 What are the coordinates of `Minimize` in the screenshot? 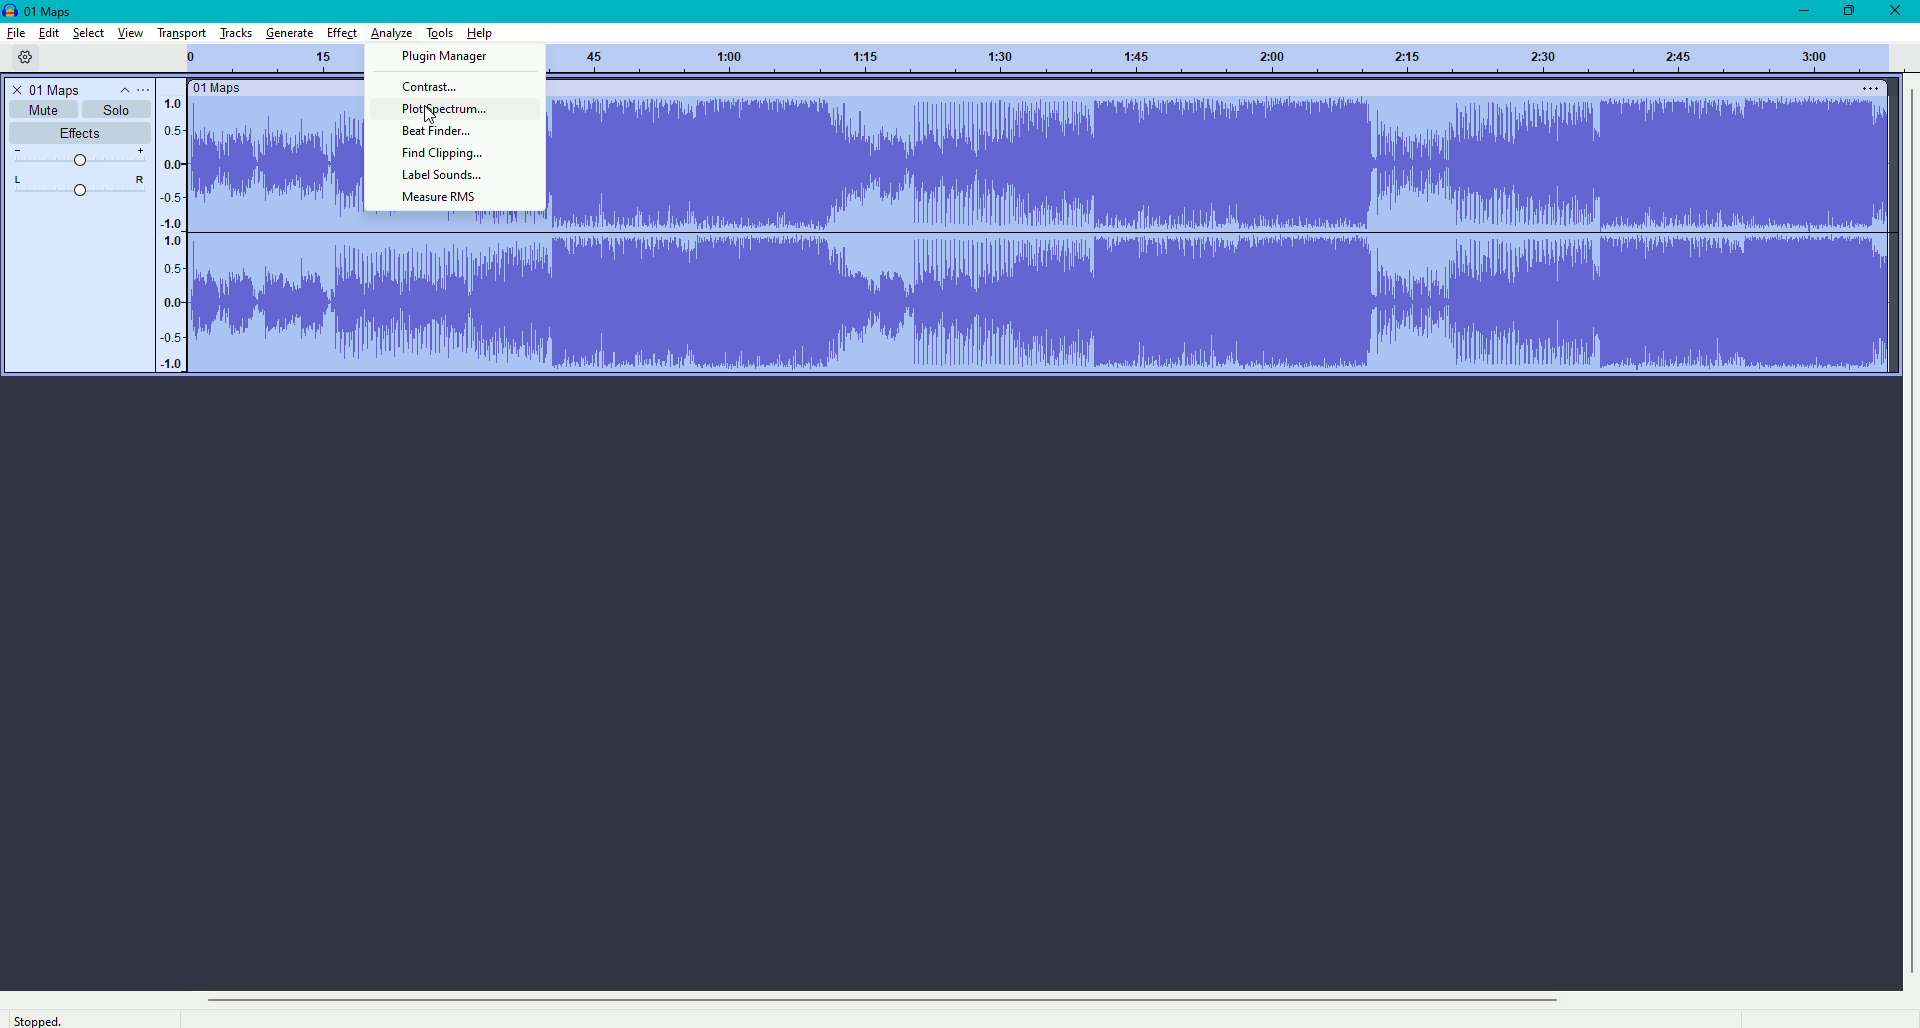 It's located at (1801, 11).